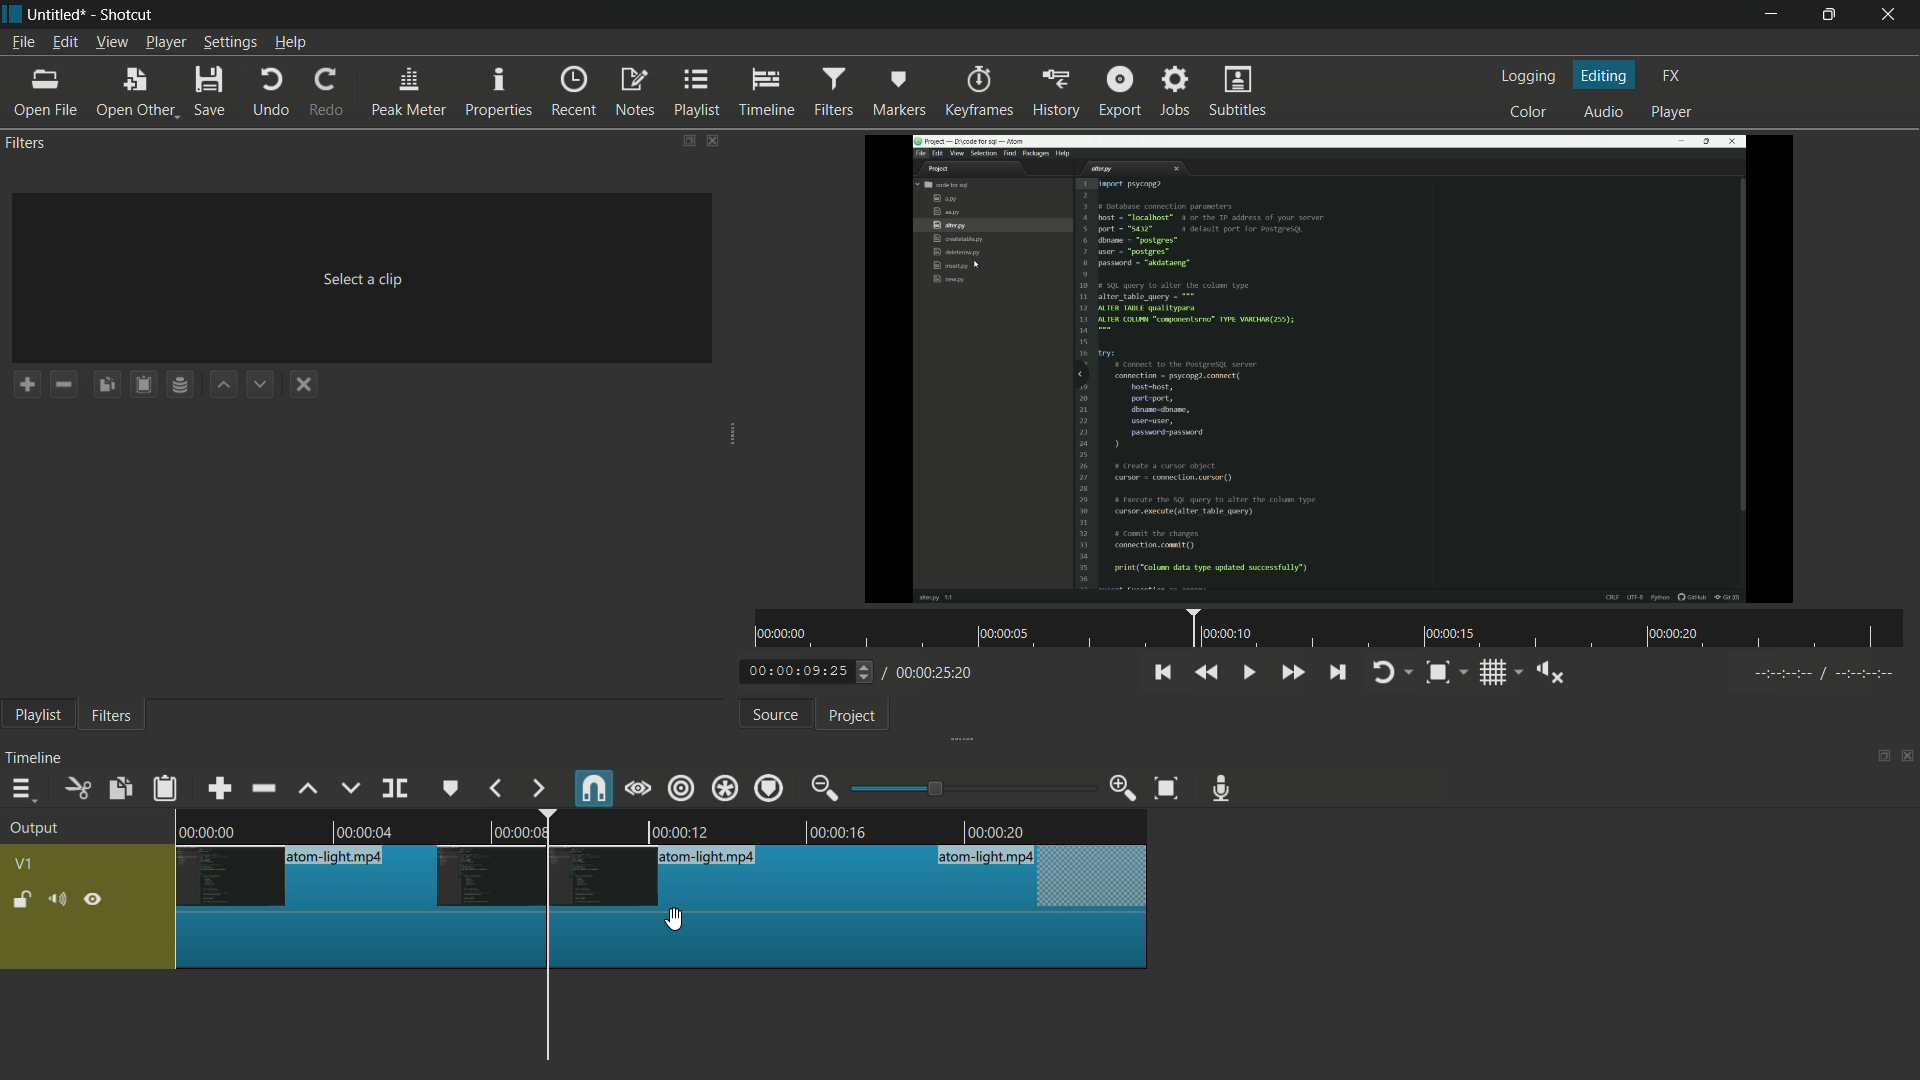 The image size is (1920, 1080). I want to click on next marker, so click(537, 789).